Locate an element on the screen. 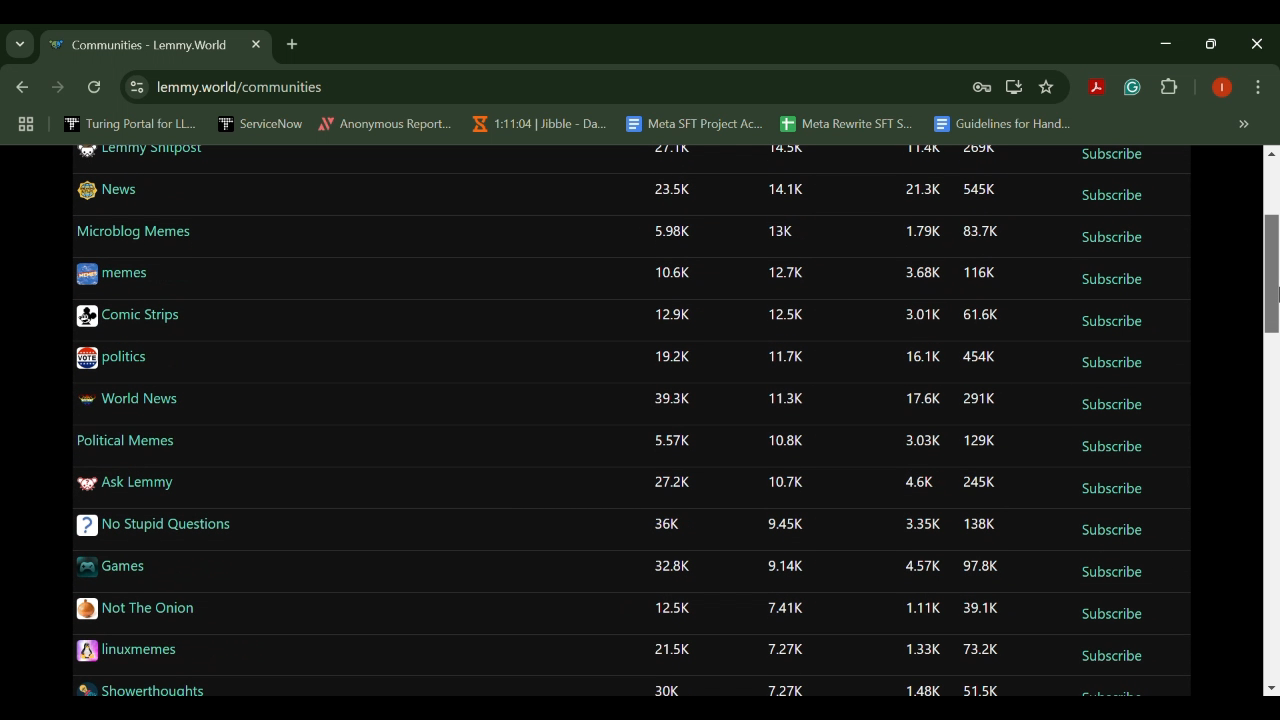  Scroll Bar is located at coordinates (1272, 419).